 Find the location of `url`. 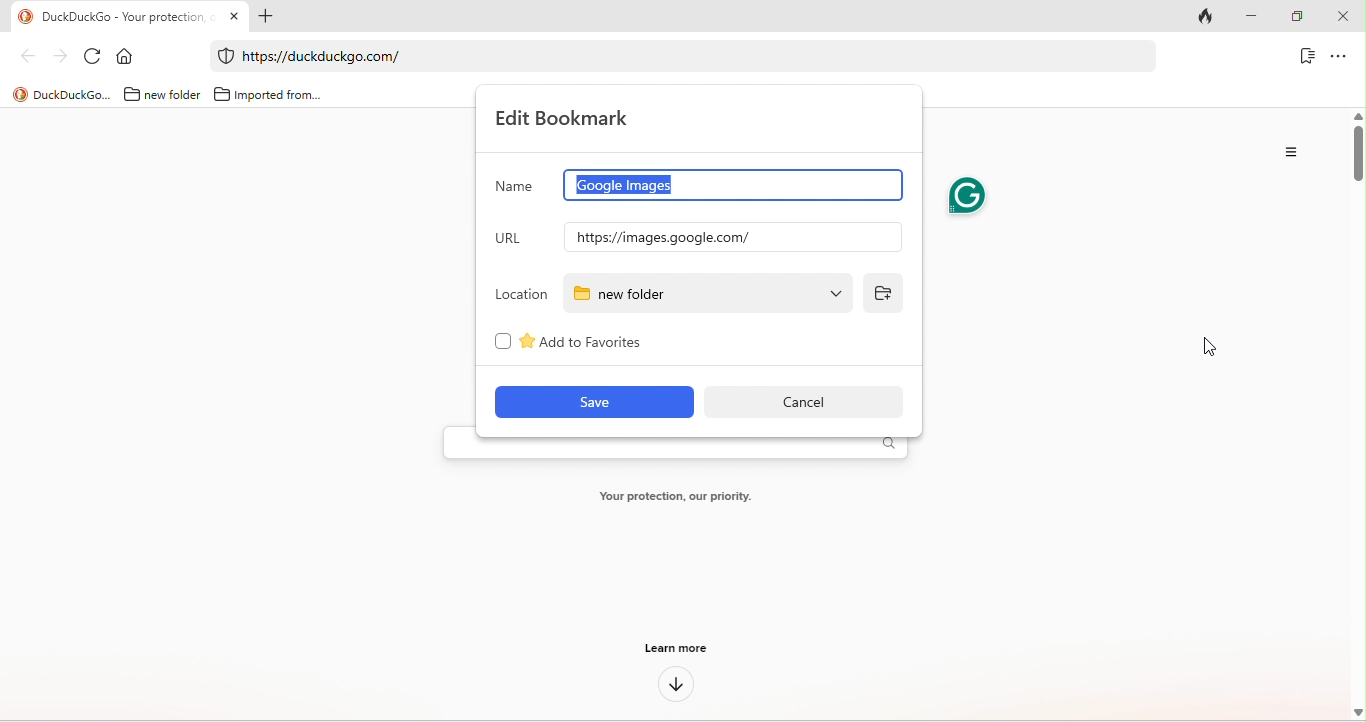

url is located at coordinates (514, 235).